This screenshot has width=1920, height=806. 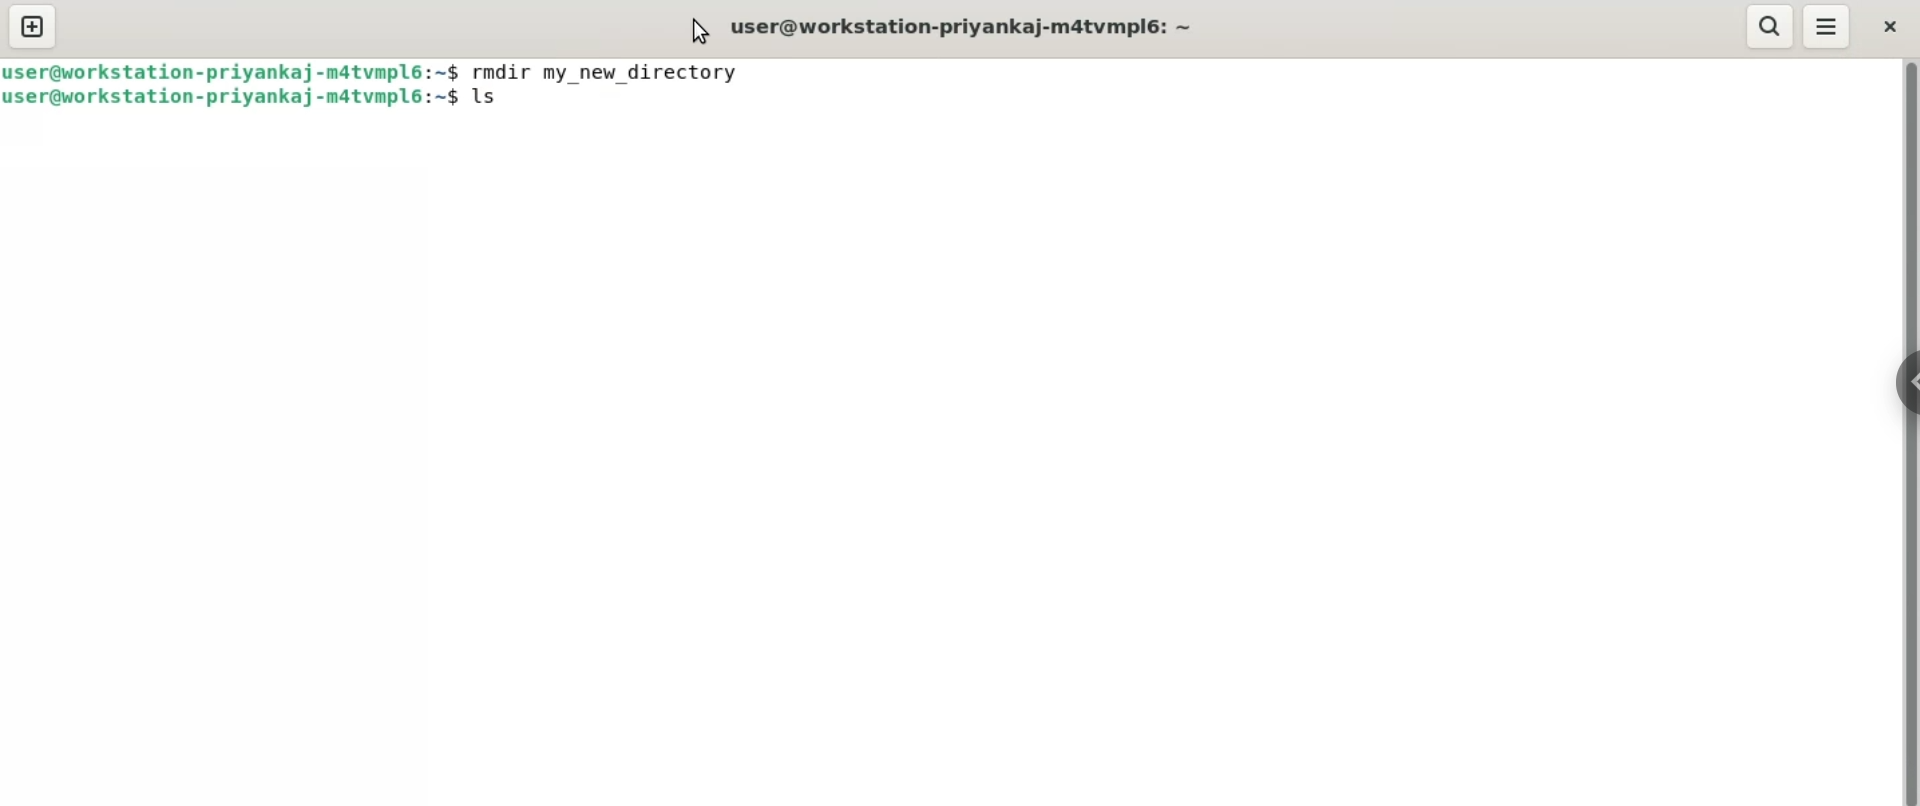 What do you see at coordinates (501, 99) in the screenshot?
I see `ls` at bounding box center [501, 99].